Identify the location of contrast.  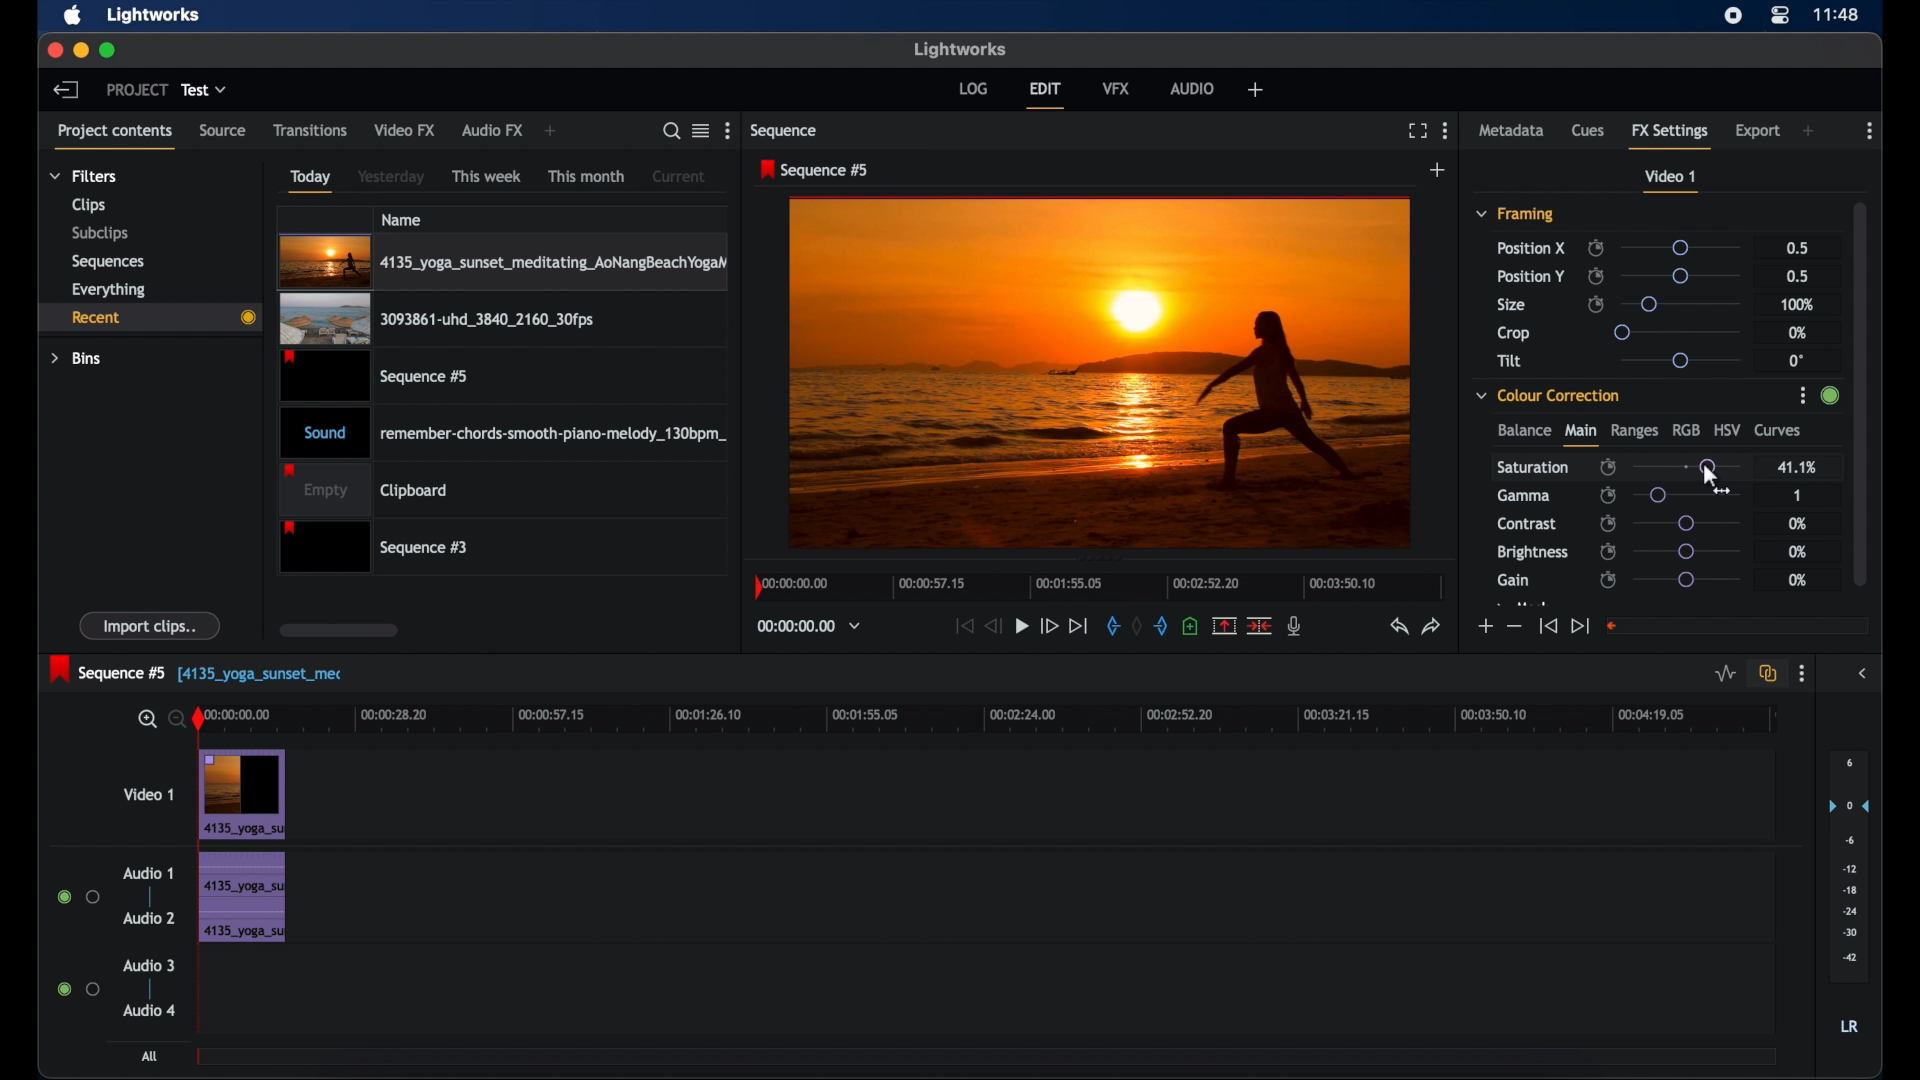
(1529, 525).